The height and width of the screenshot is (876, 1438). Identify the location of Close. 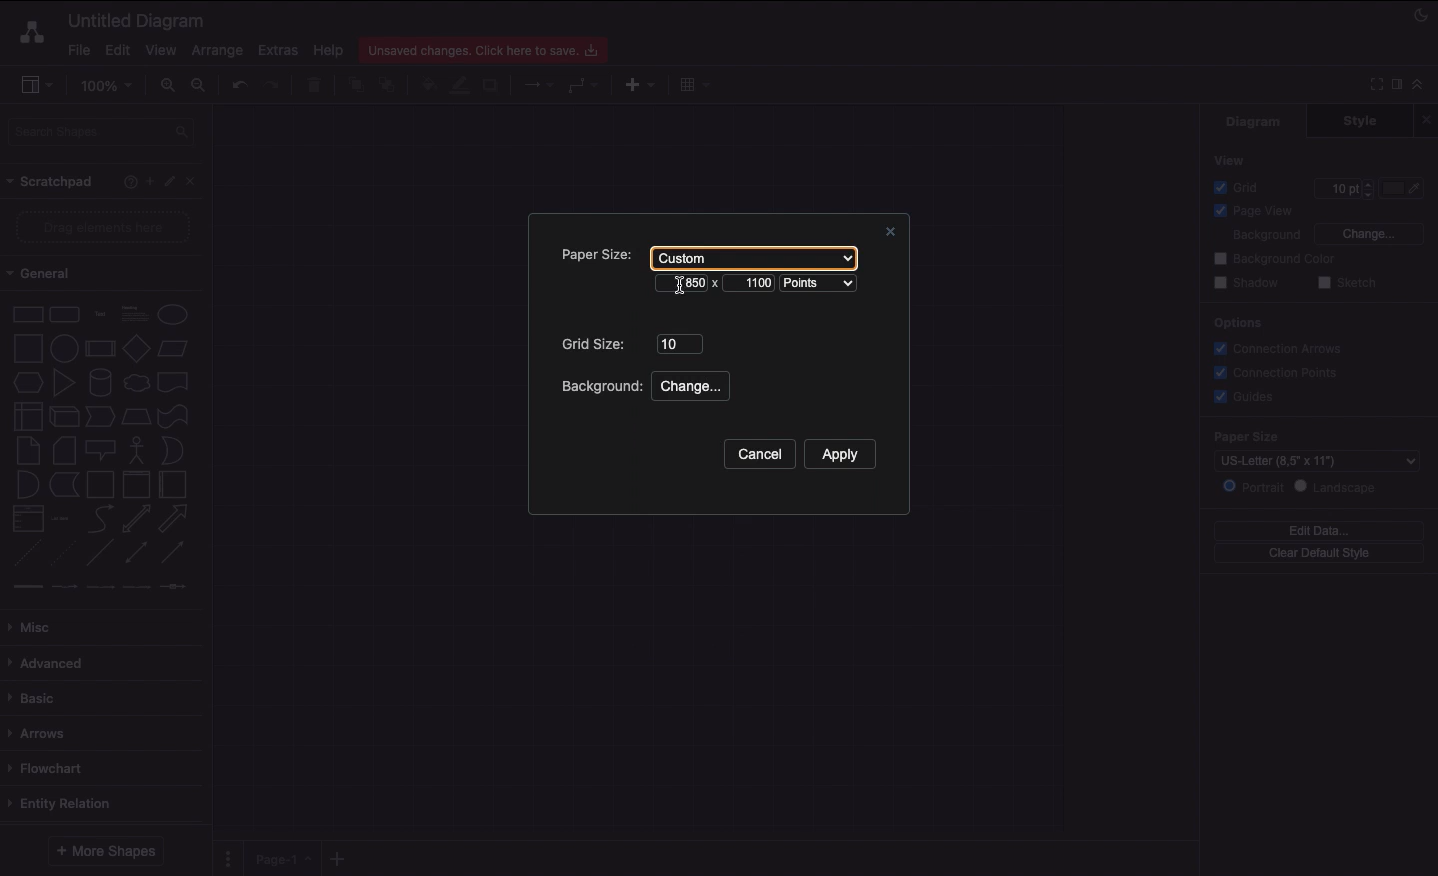
(1429, 119).